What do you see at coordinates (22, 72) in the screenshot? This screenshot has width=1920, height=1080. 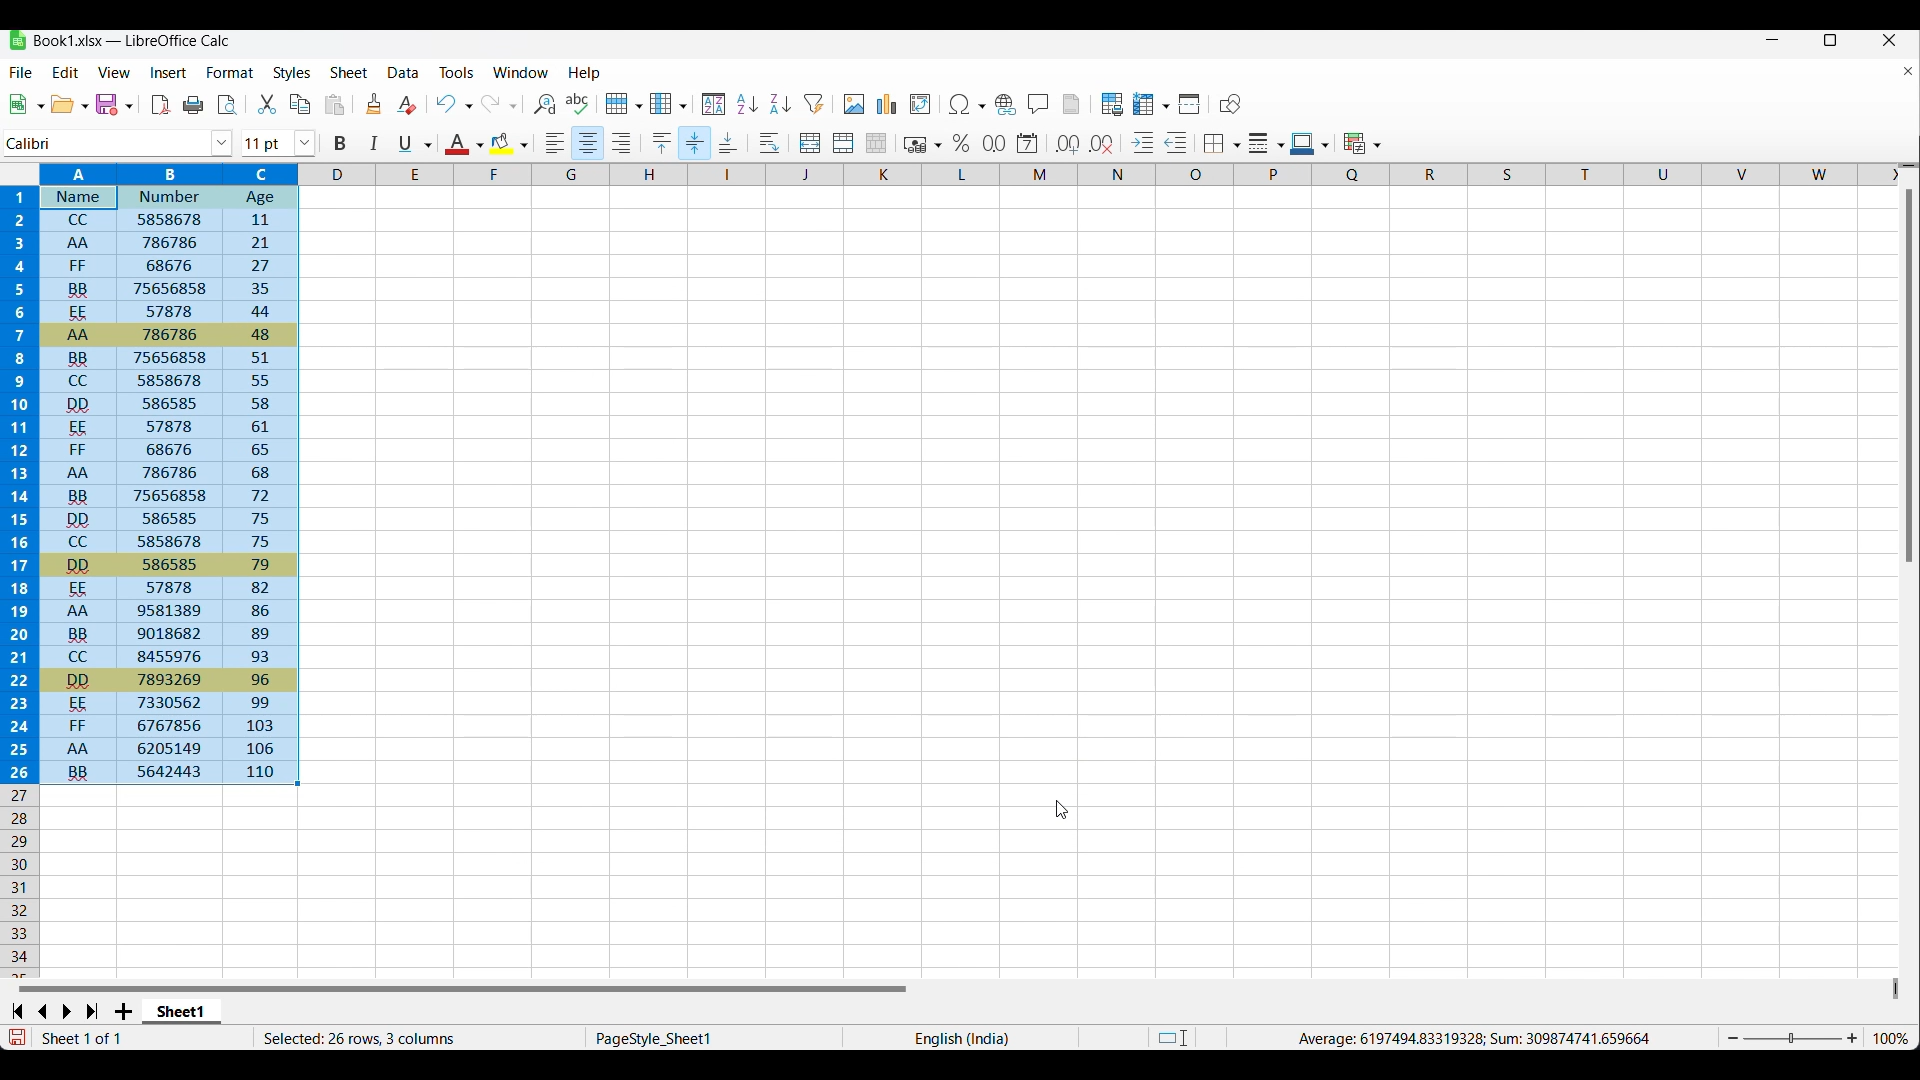 I see `File menu` at bounding box center [22, 72].